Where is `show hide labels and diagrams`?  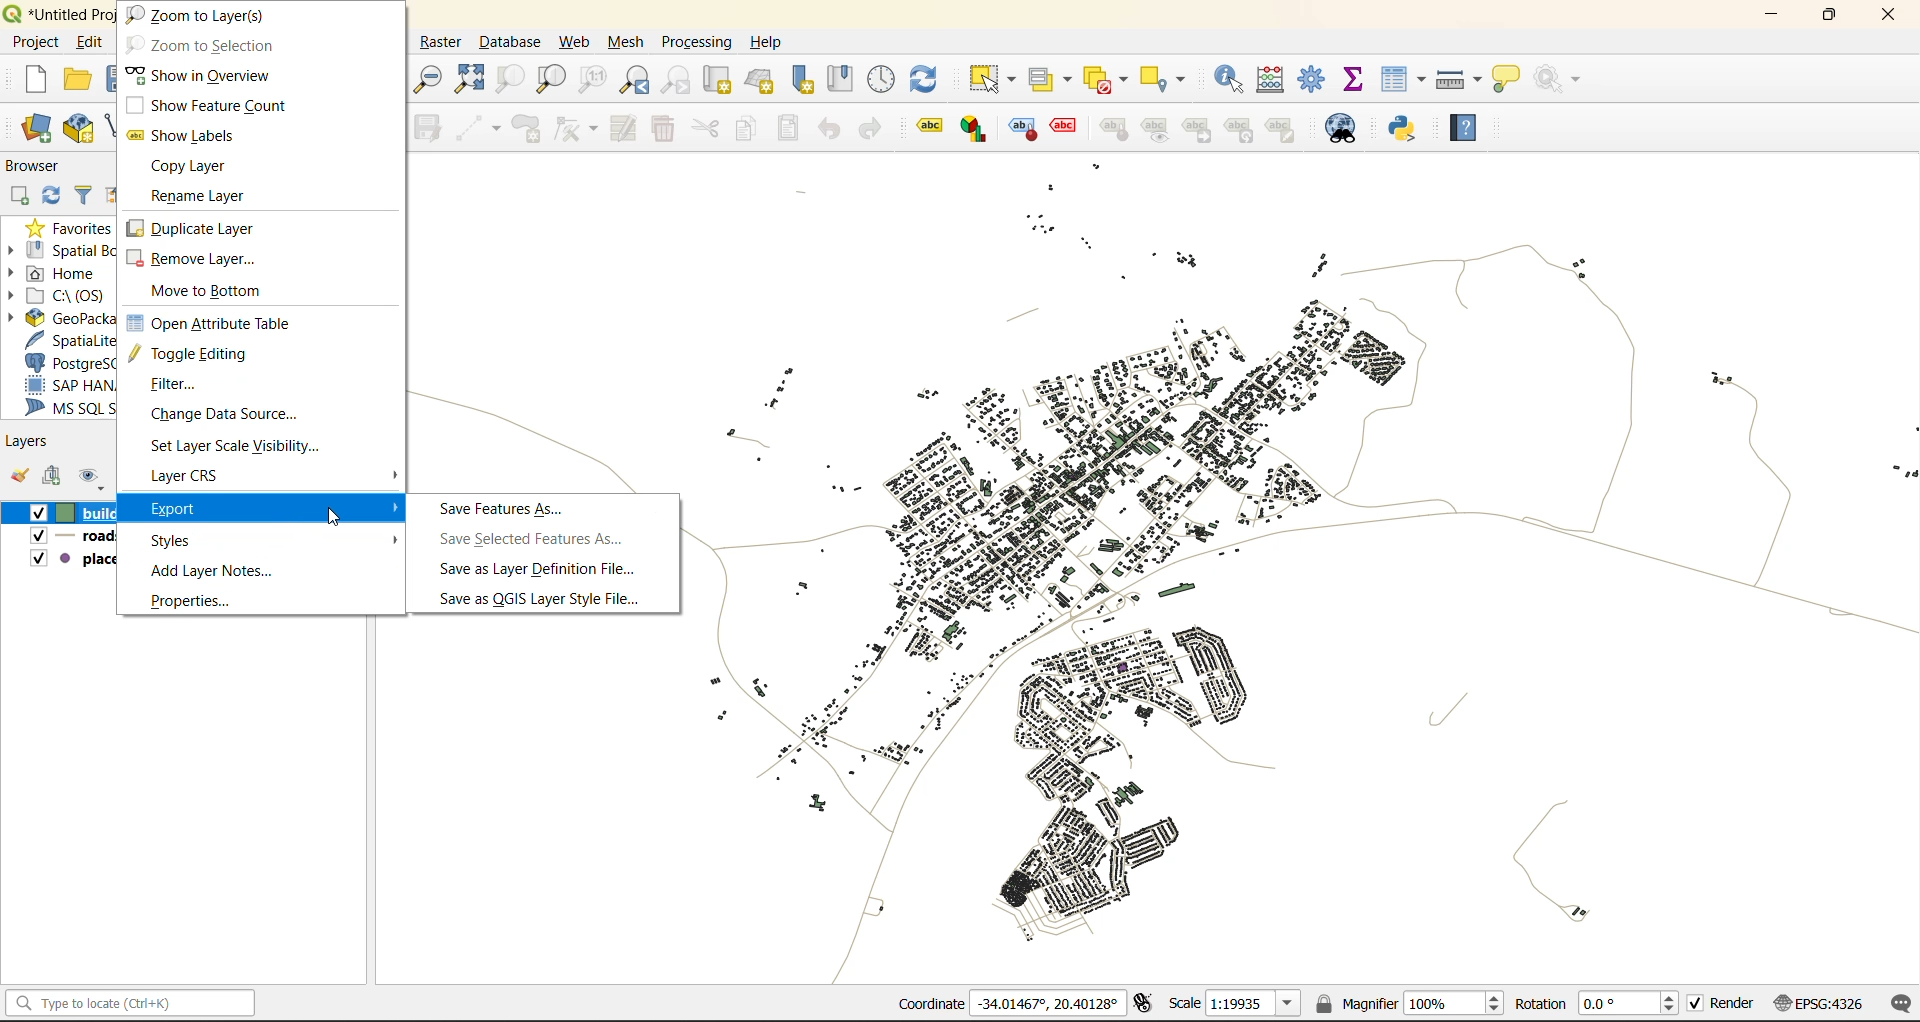
show hide labels and diagrams is located at coordinates (1150, 129).